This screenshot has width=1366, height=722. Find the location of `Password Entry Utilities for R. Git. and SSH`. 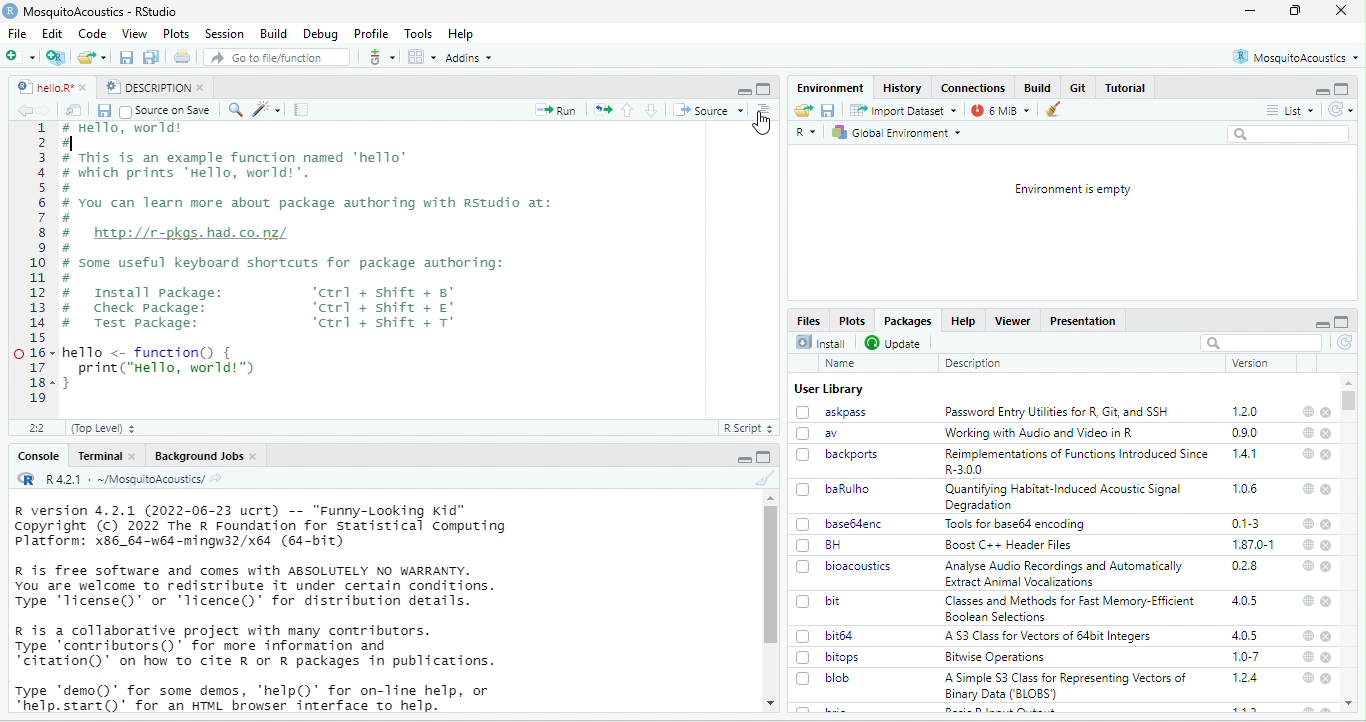

Password Entry Utilities for R. Git. and SSH is located at coordinates (1058, 412).